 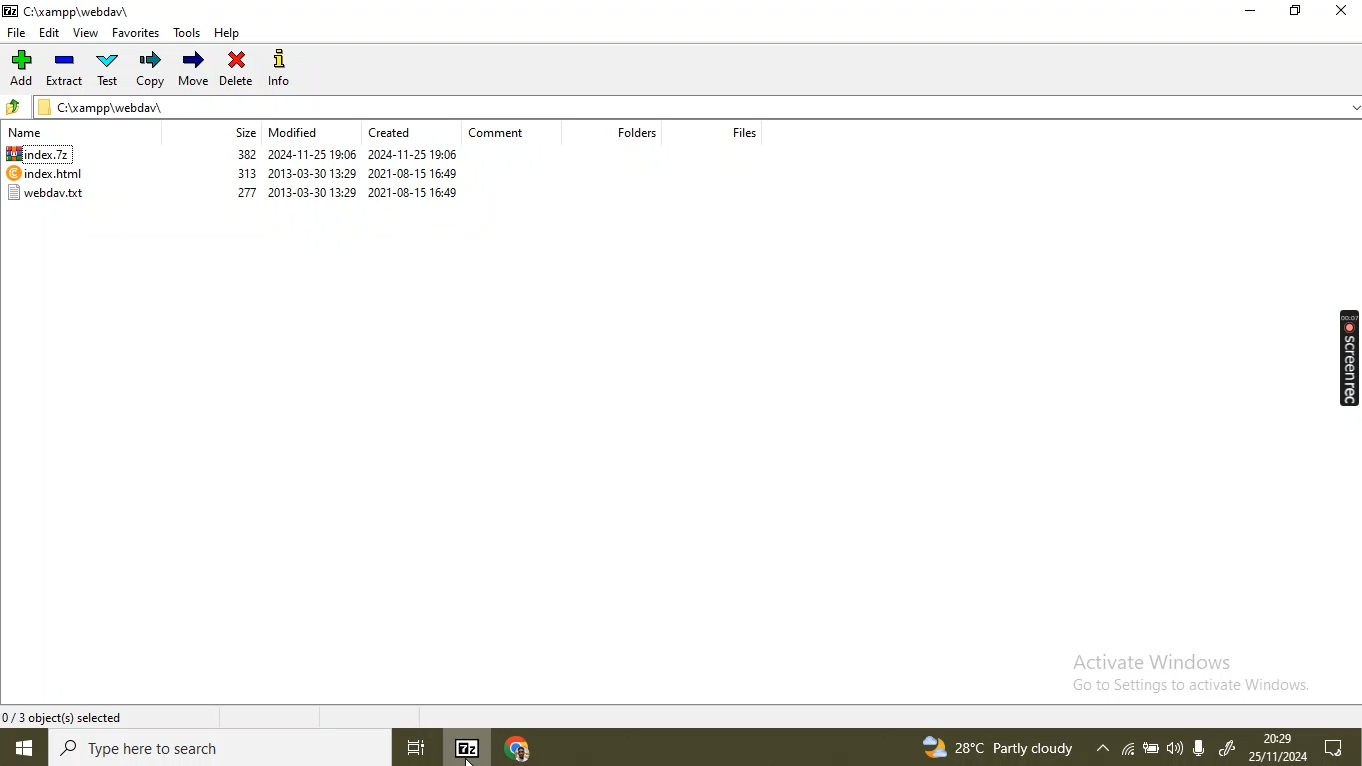 I want to click on add, so click(x=22, y=69).